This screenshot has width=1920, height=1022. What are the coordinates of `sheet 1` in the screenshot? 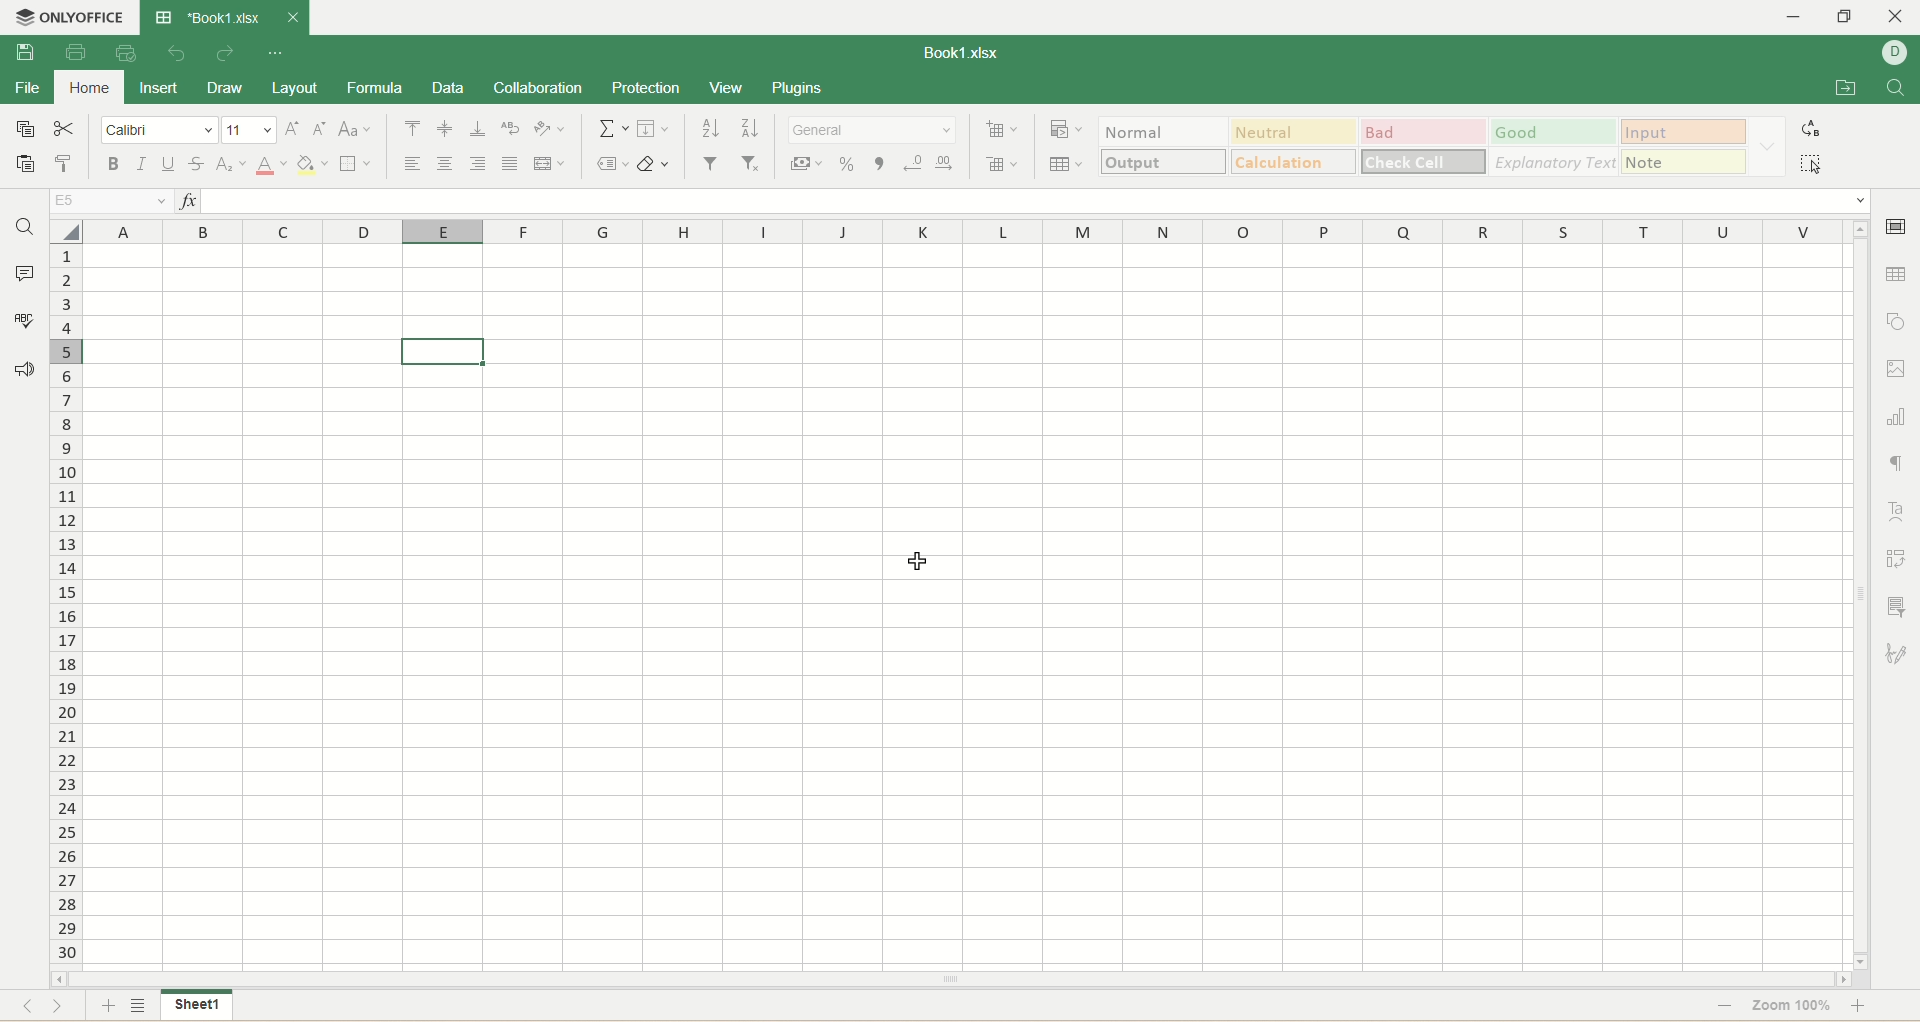 It's located at (200, 1007).